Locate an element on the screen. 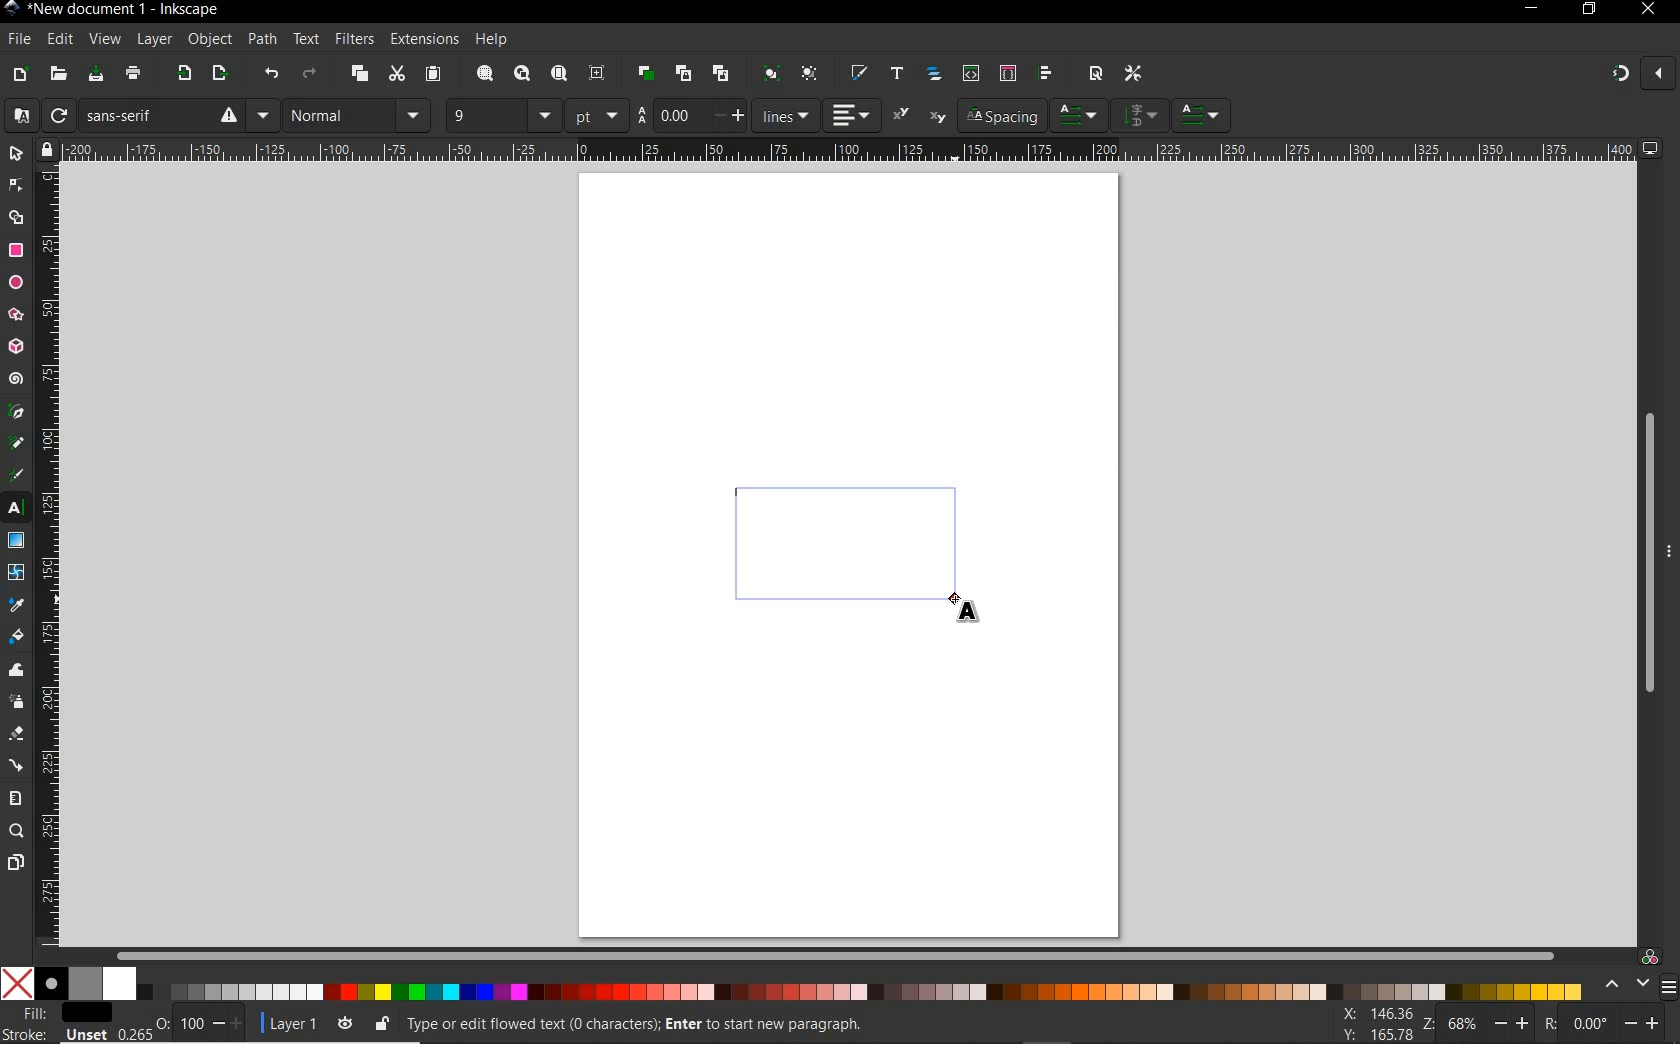 The width and height of the screenshot is (1680, 1044). duplicate is located at coordinates (646, 70).